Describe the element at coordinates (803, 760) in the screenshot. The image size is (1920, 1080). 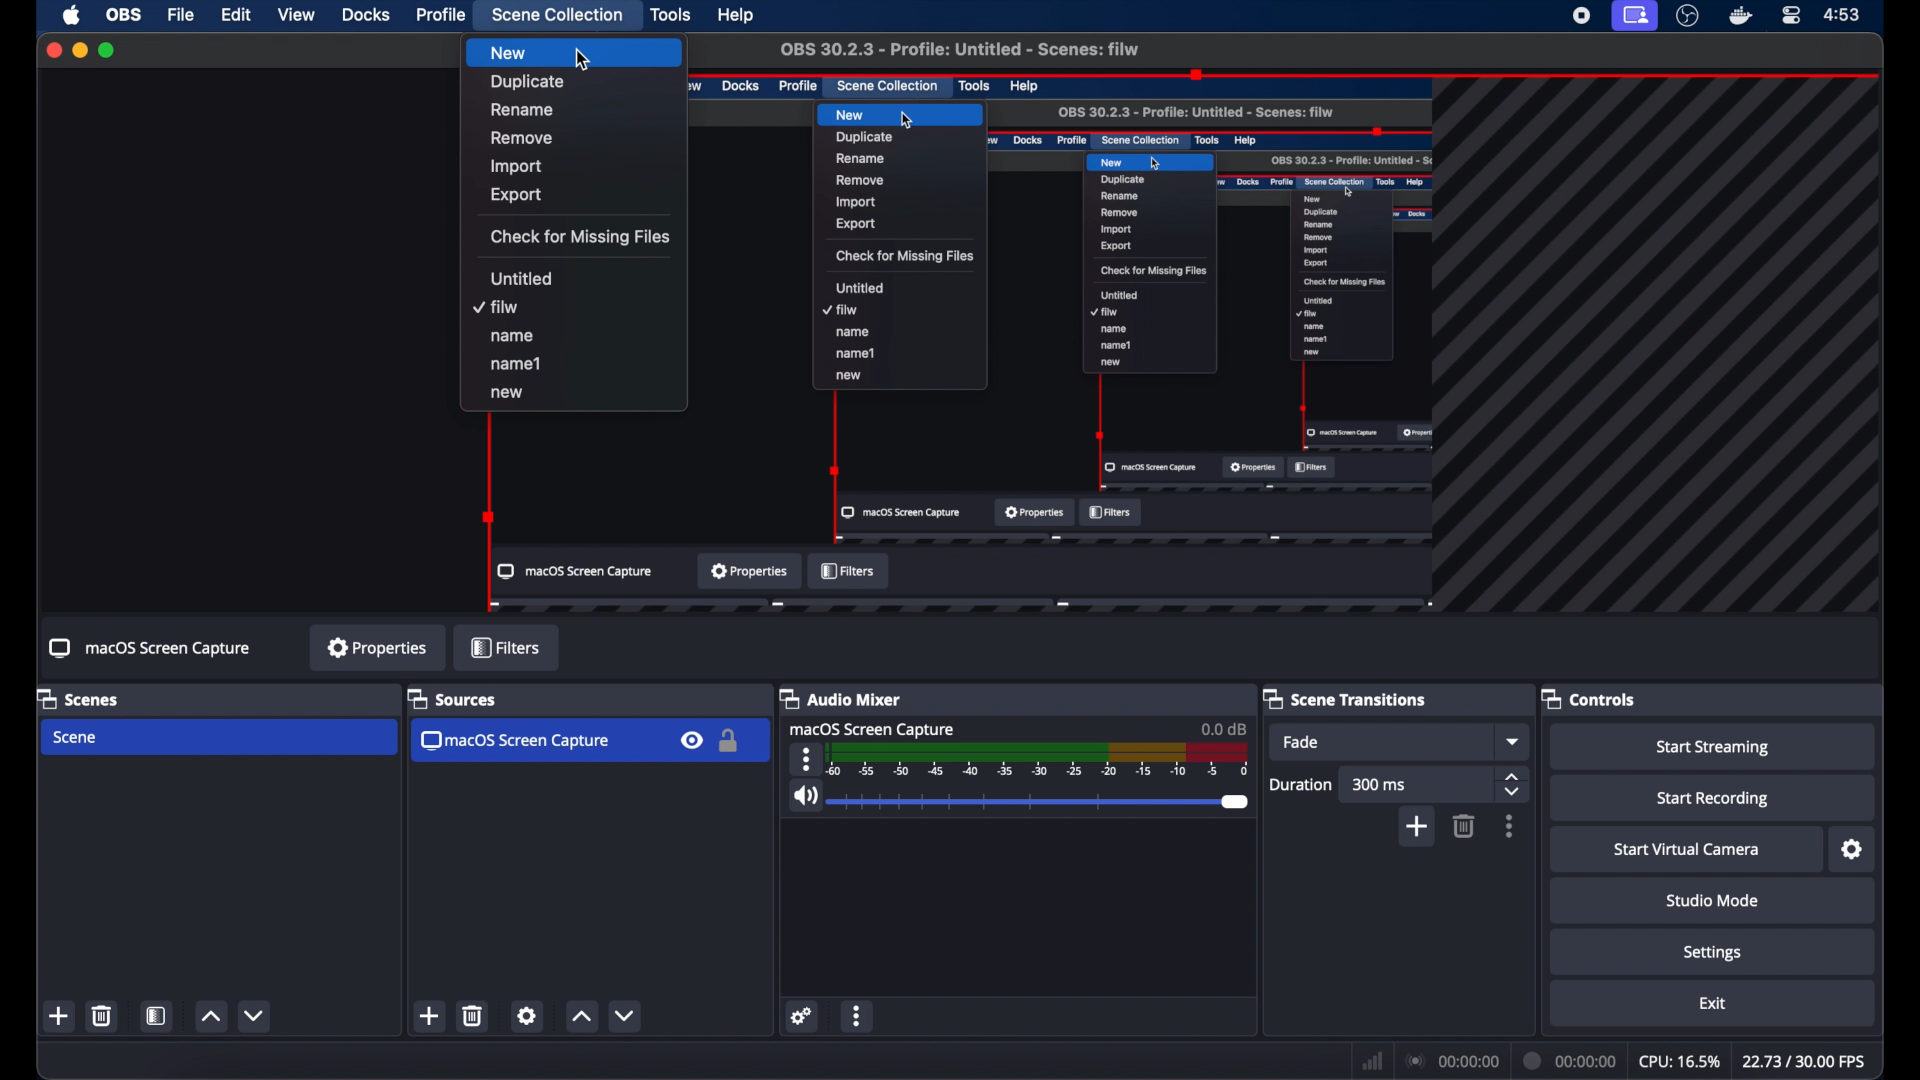
I see `more options` at that location.